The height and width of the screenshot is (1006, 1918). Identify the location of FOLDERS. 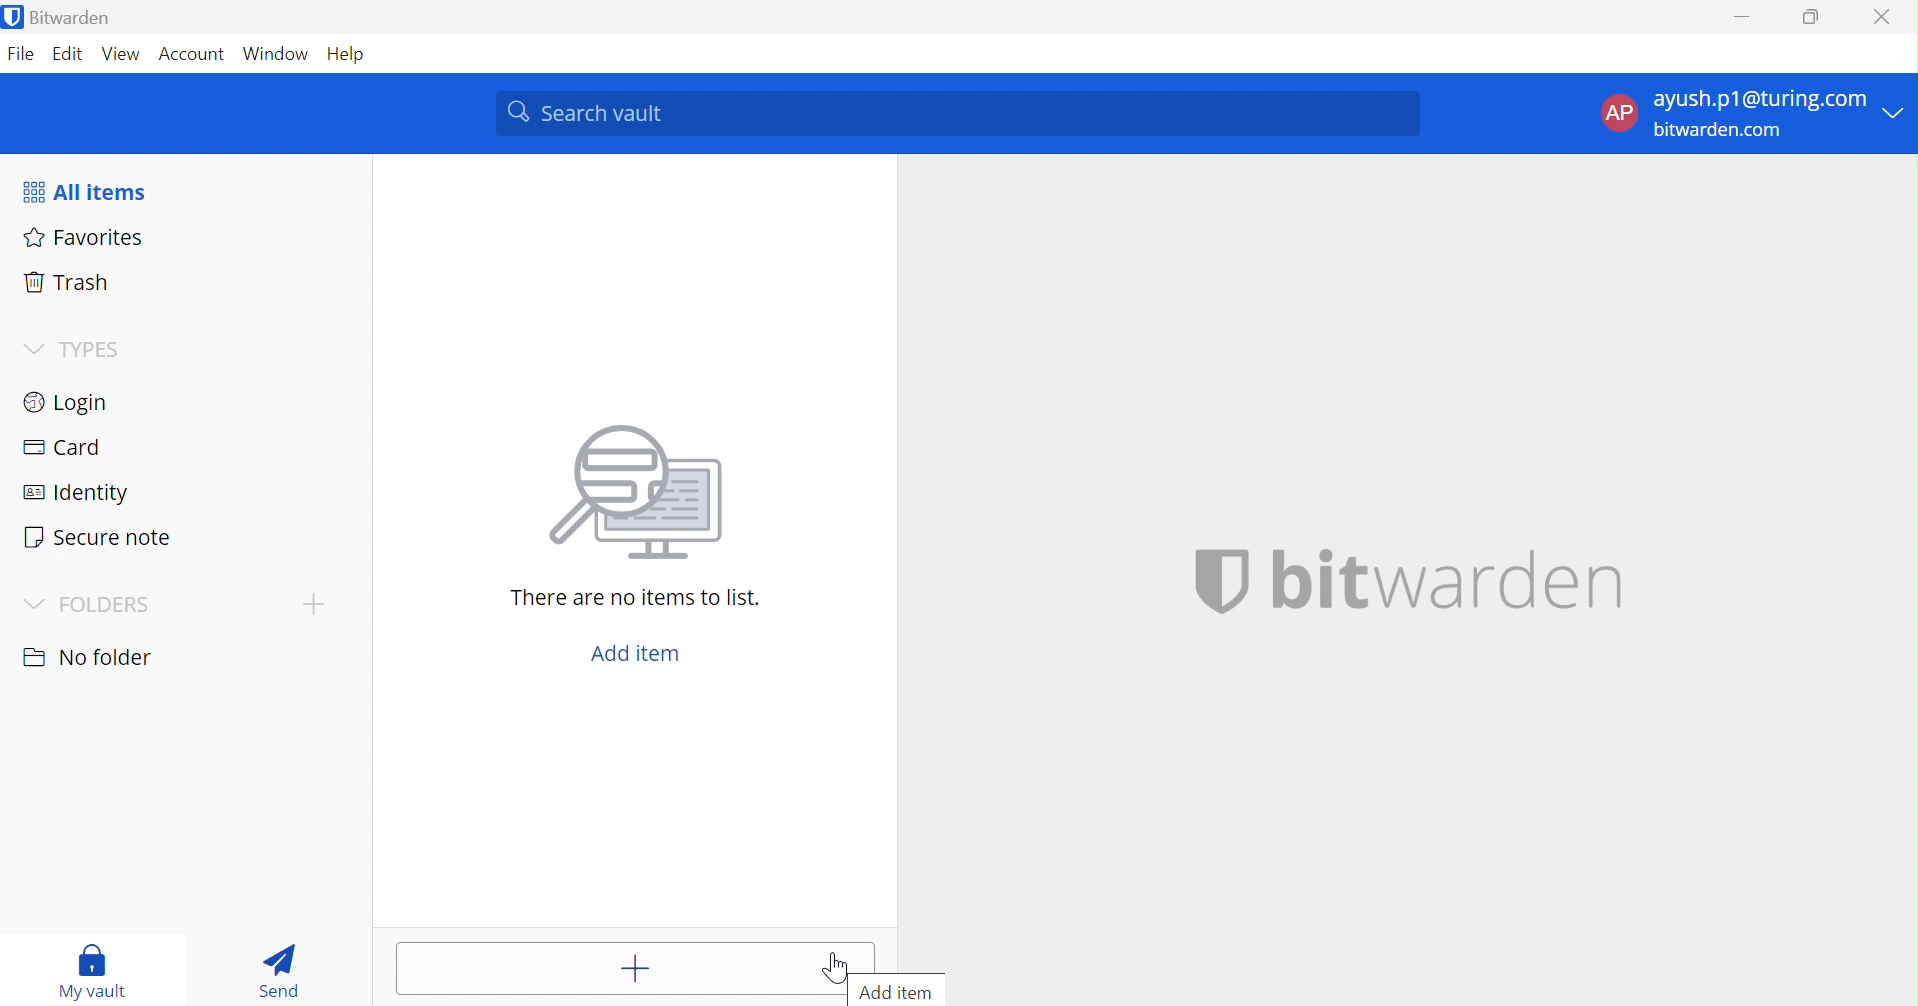
(106, 607).